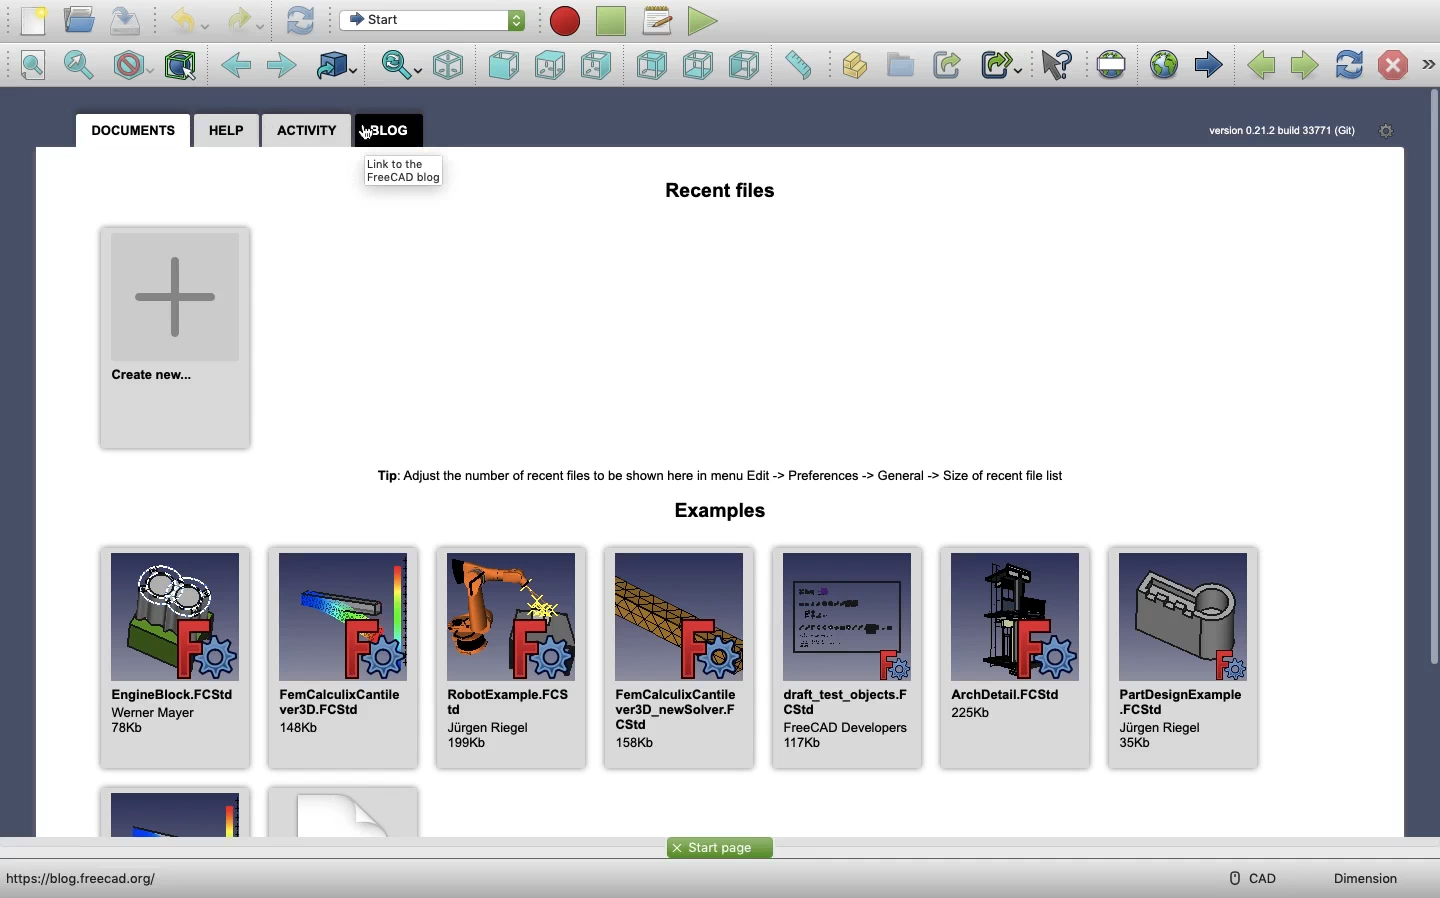 The image size is (1440, 898). I want to click on PartDesignExample, so click(1187, 656).